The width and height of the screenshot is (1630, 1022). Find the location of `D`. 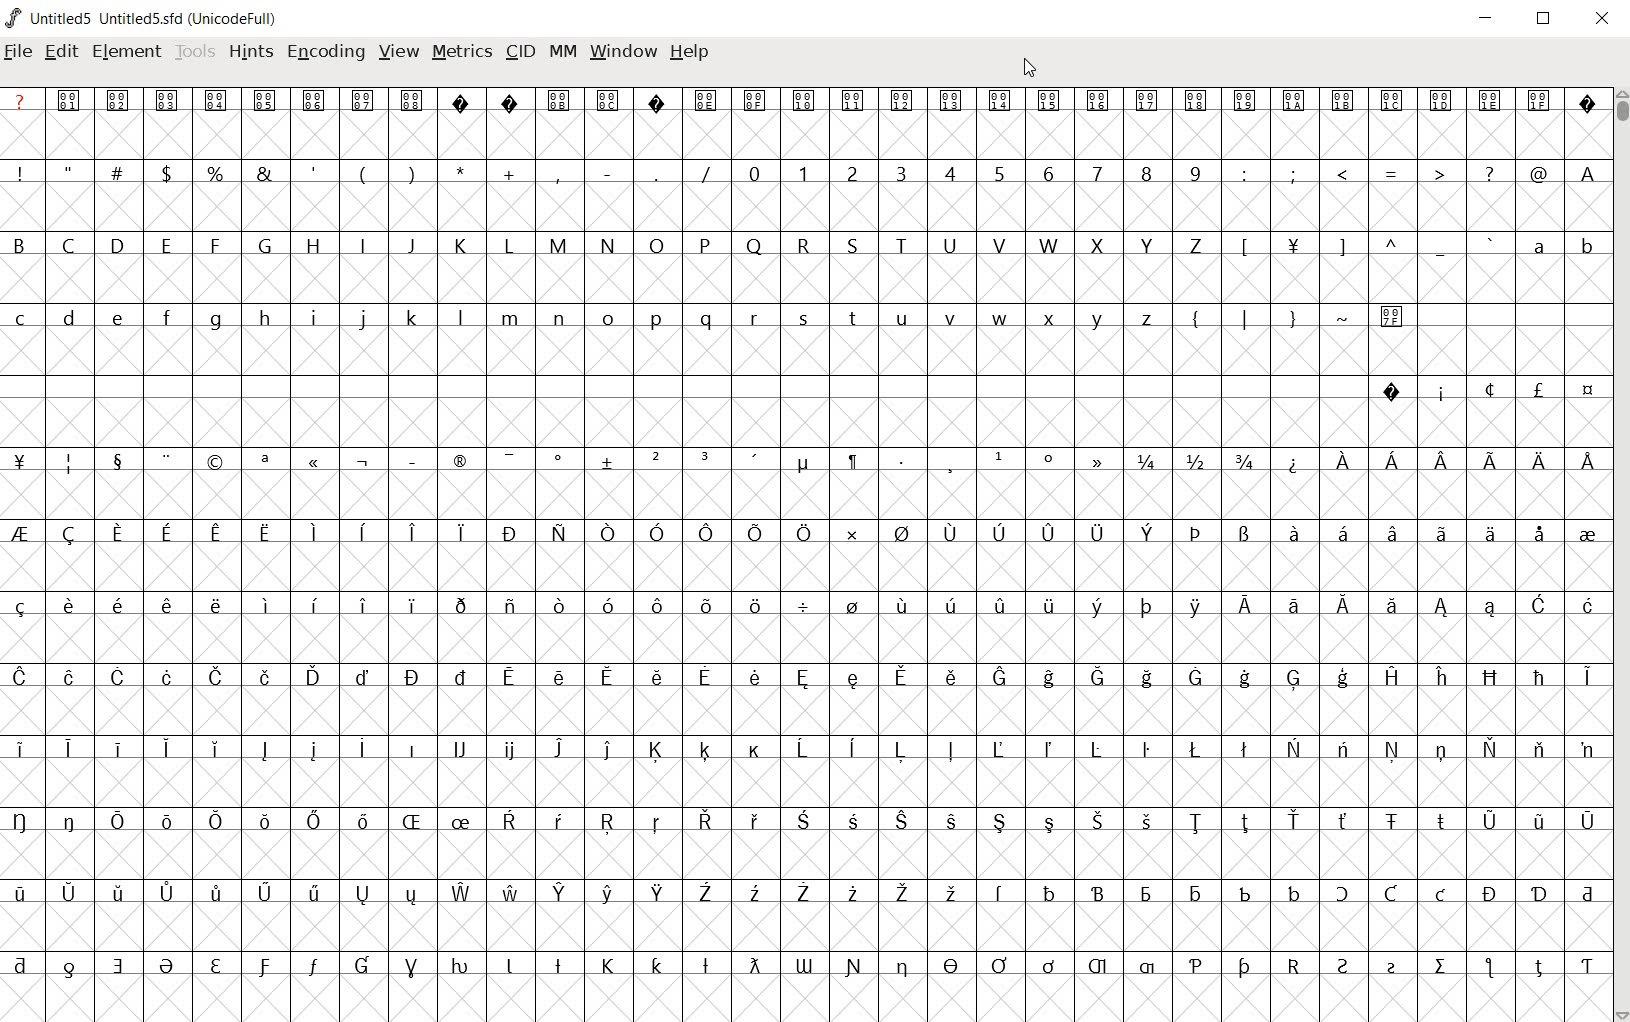

D is located at coordinates (116, 244).